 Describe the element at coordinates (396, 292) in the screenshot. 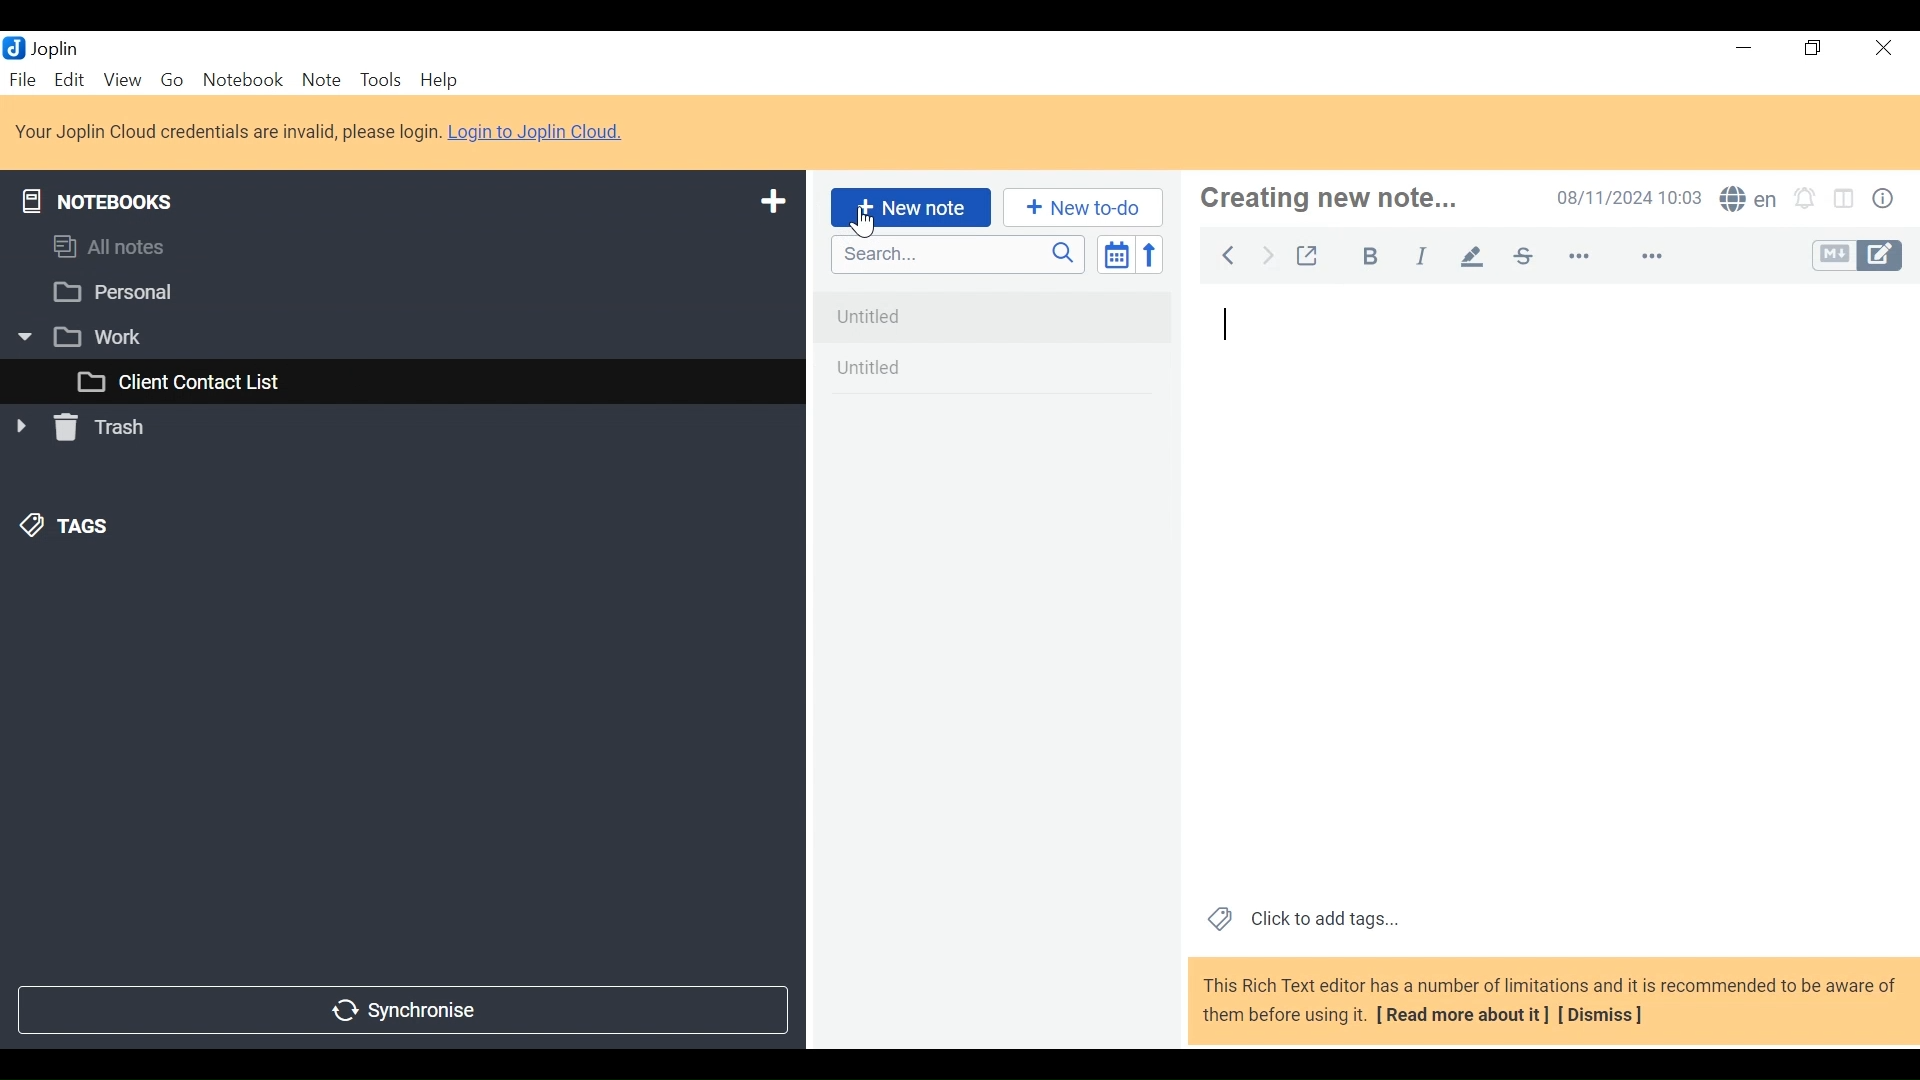

I see `Personal` at that location.